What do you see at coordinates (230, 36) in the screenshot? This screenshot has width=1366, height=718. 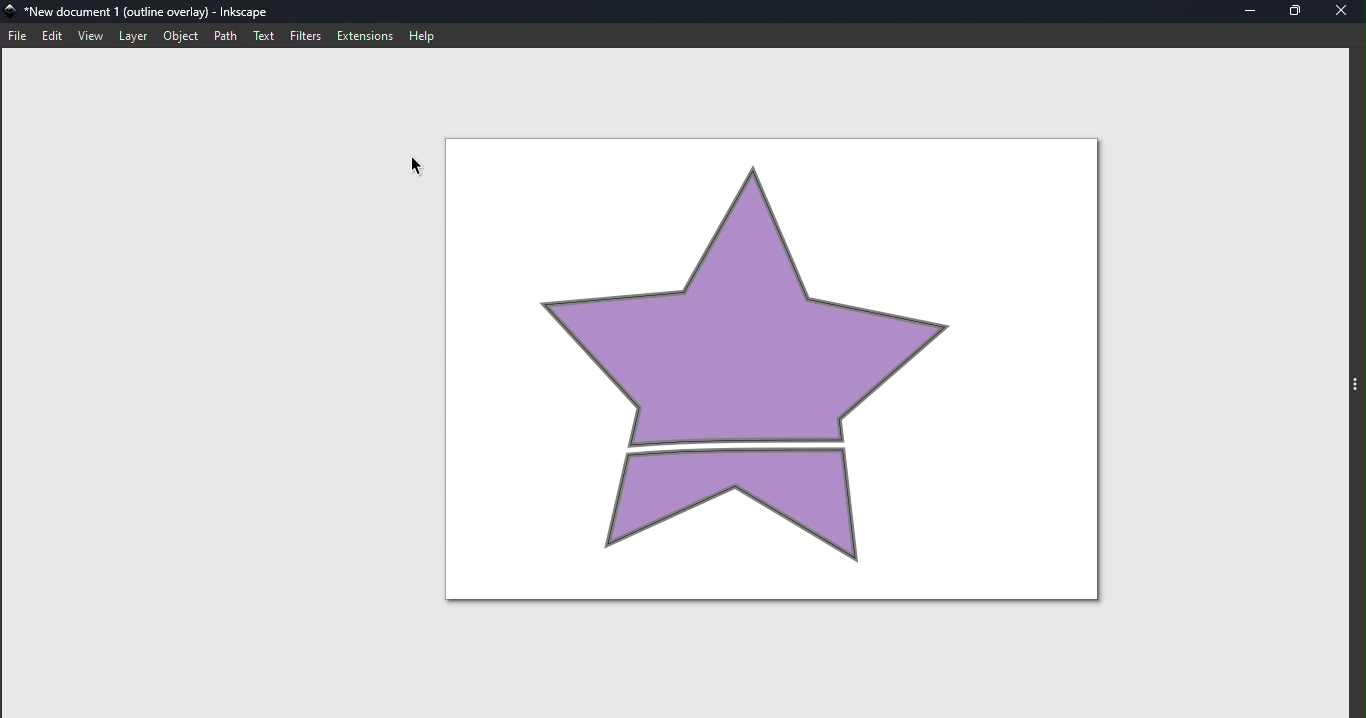 I see `Path` at bounding box center [230, 36].